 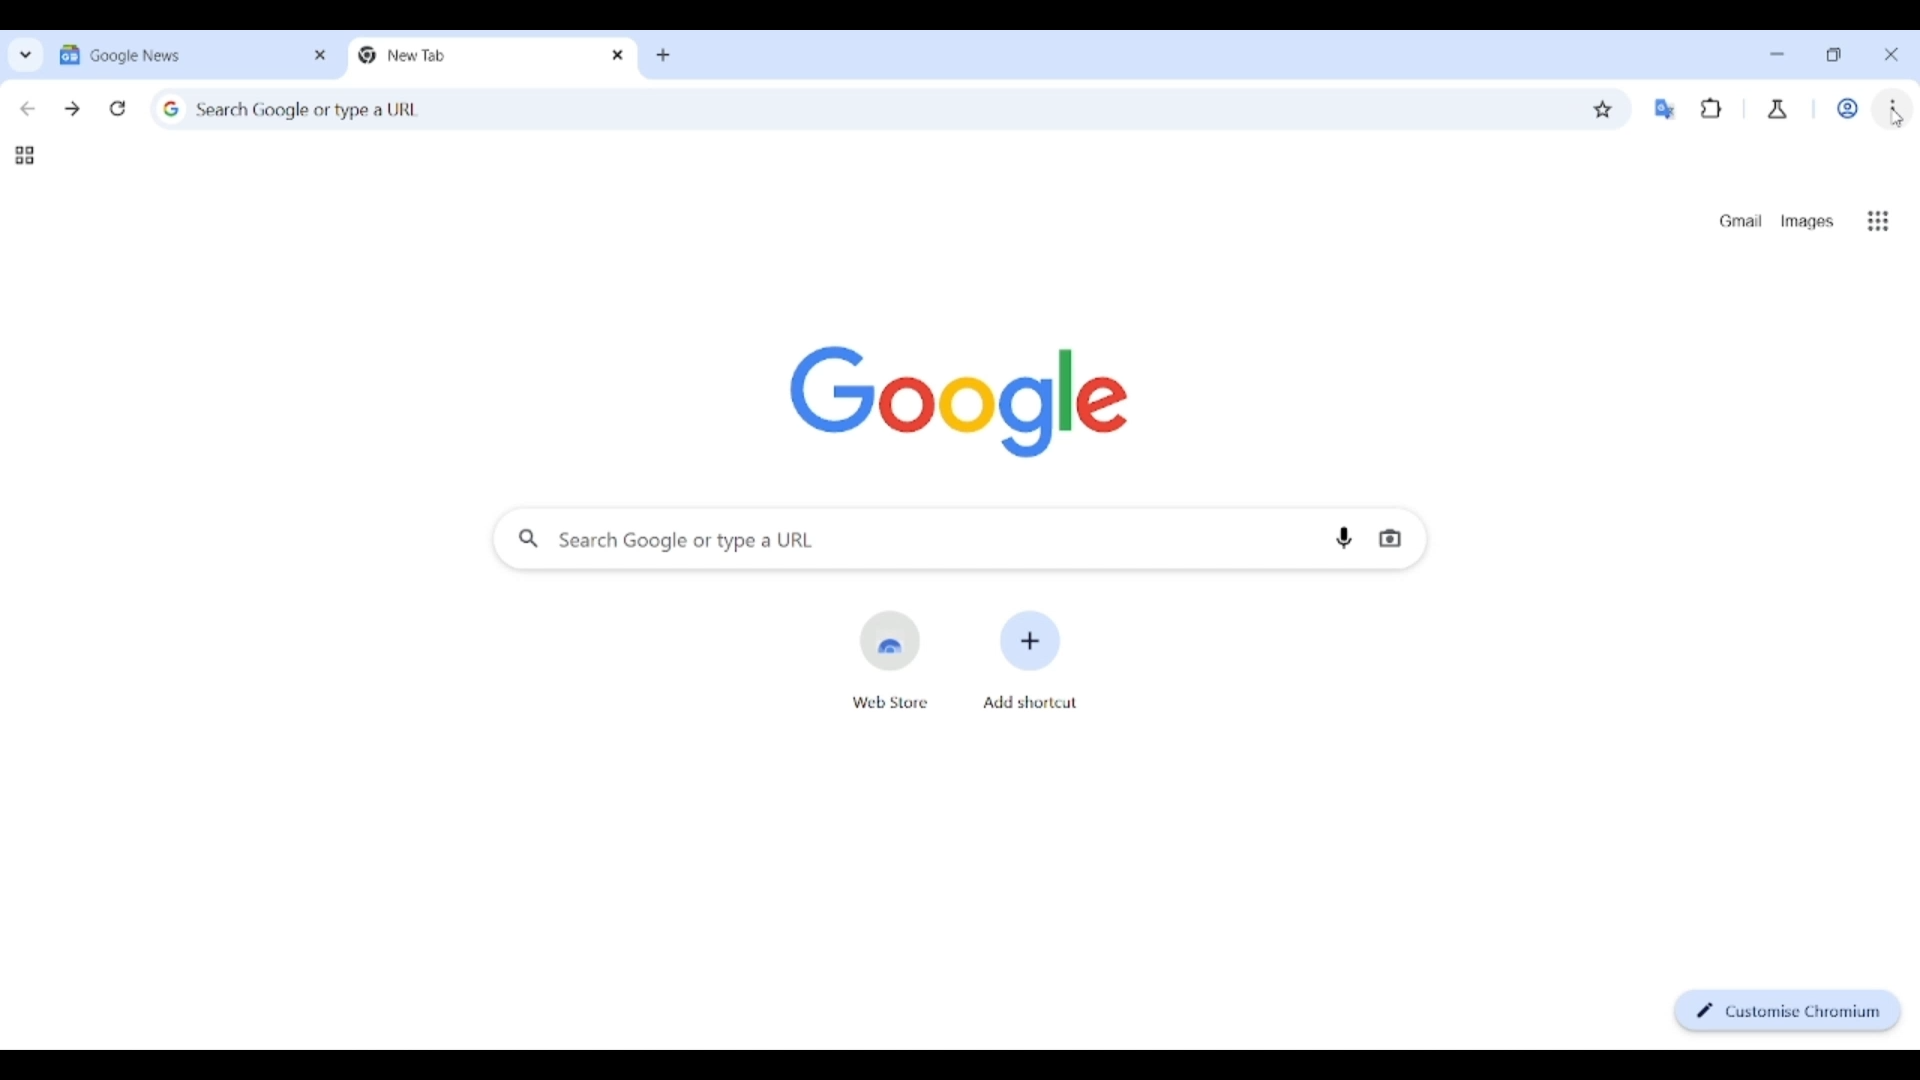 I want to click on Search Google or enter web link, so click(x=854, y=106).